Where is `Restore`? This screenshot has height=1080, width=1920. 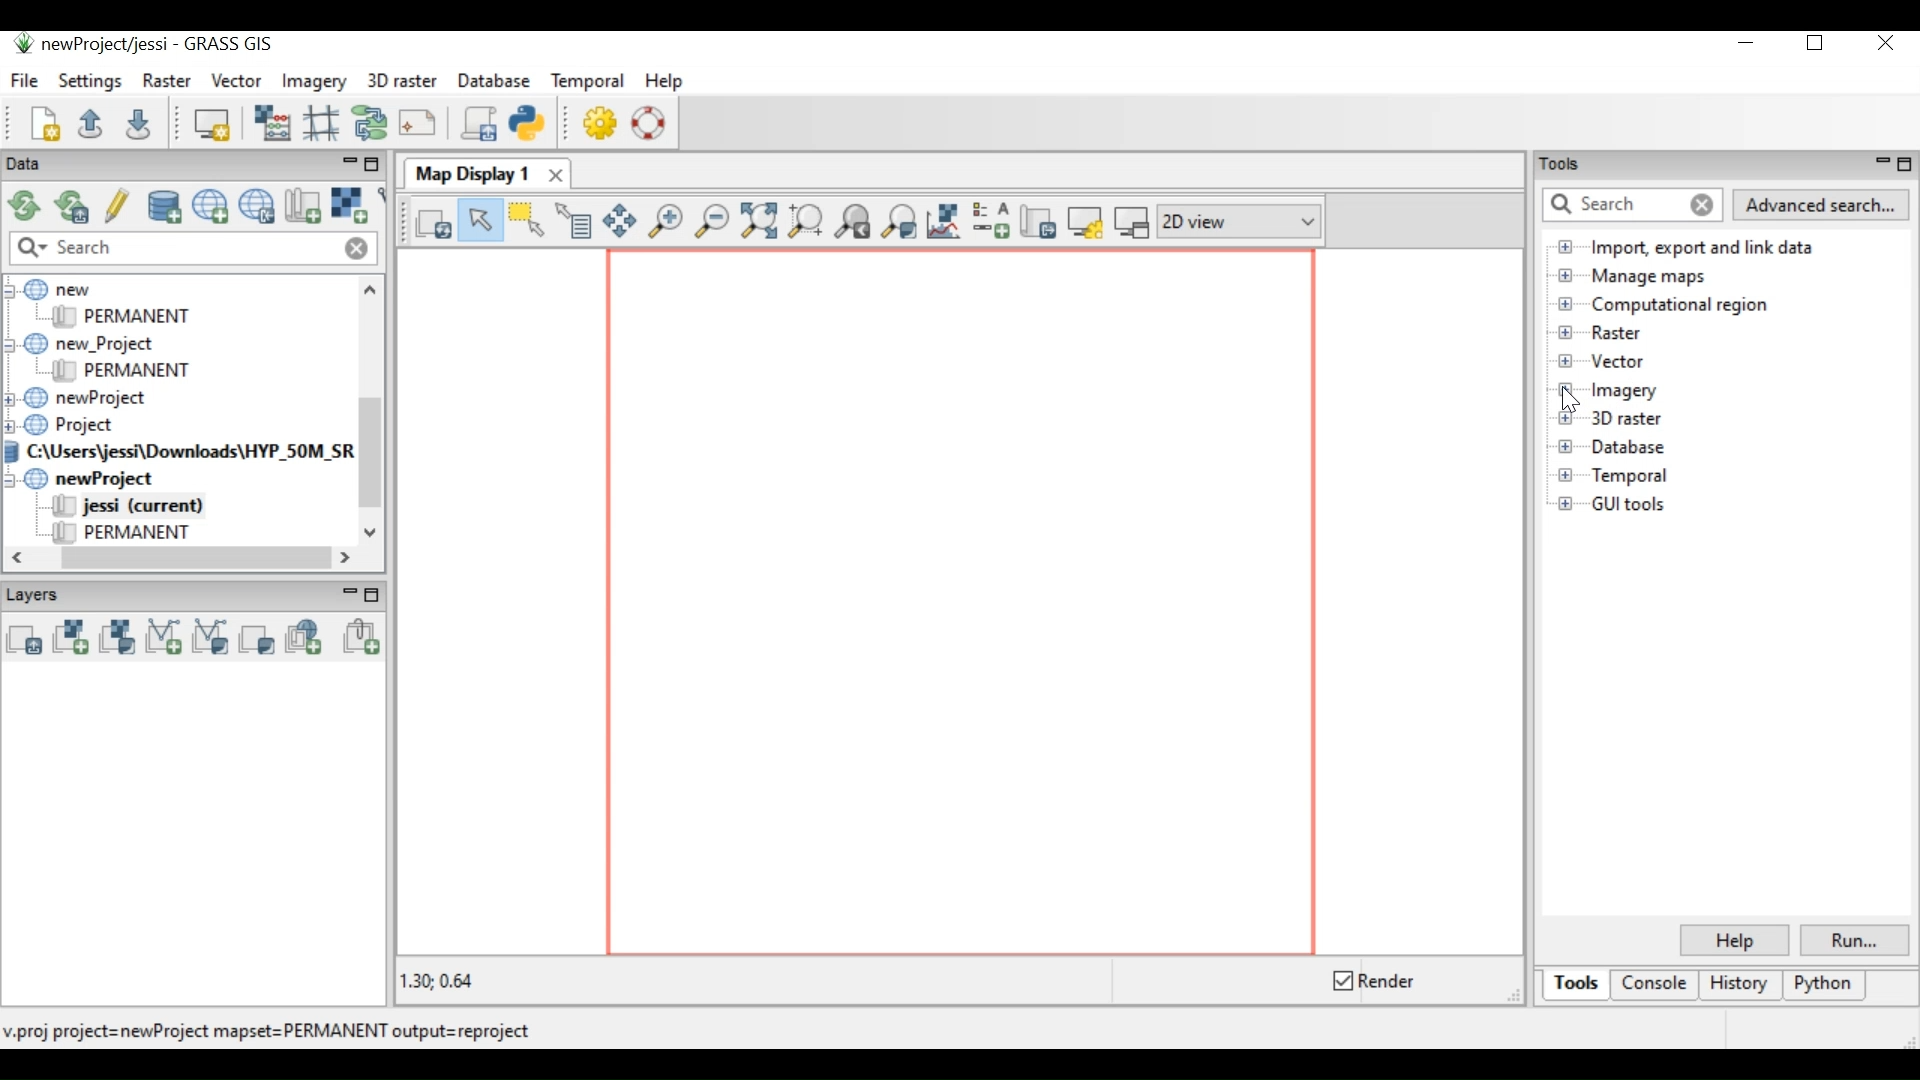 Restore is located at coordinates (376, 596).